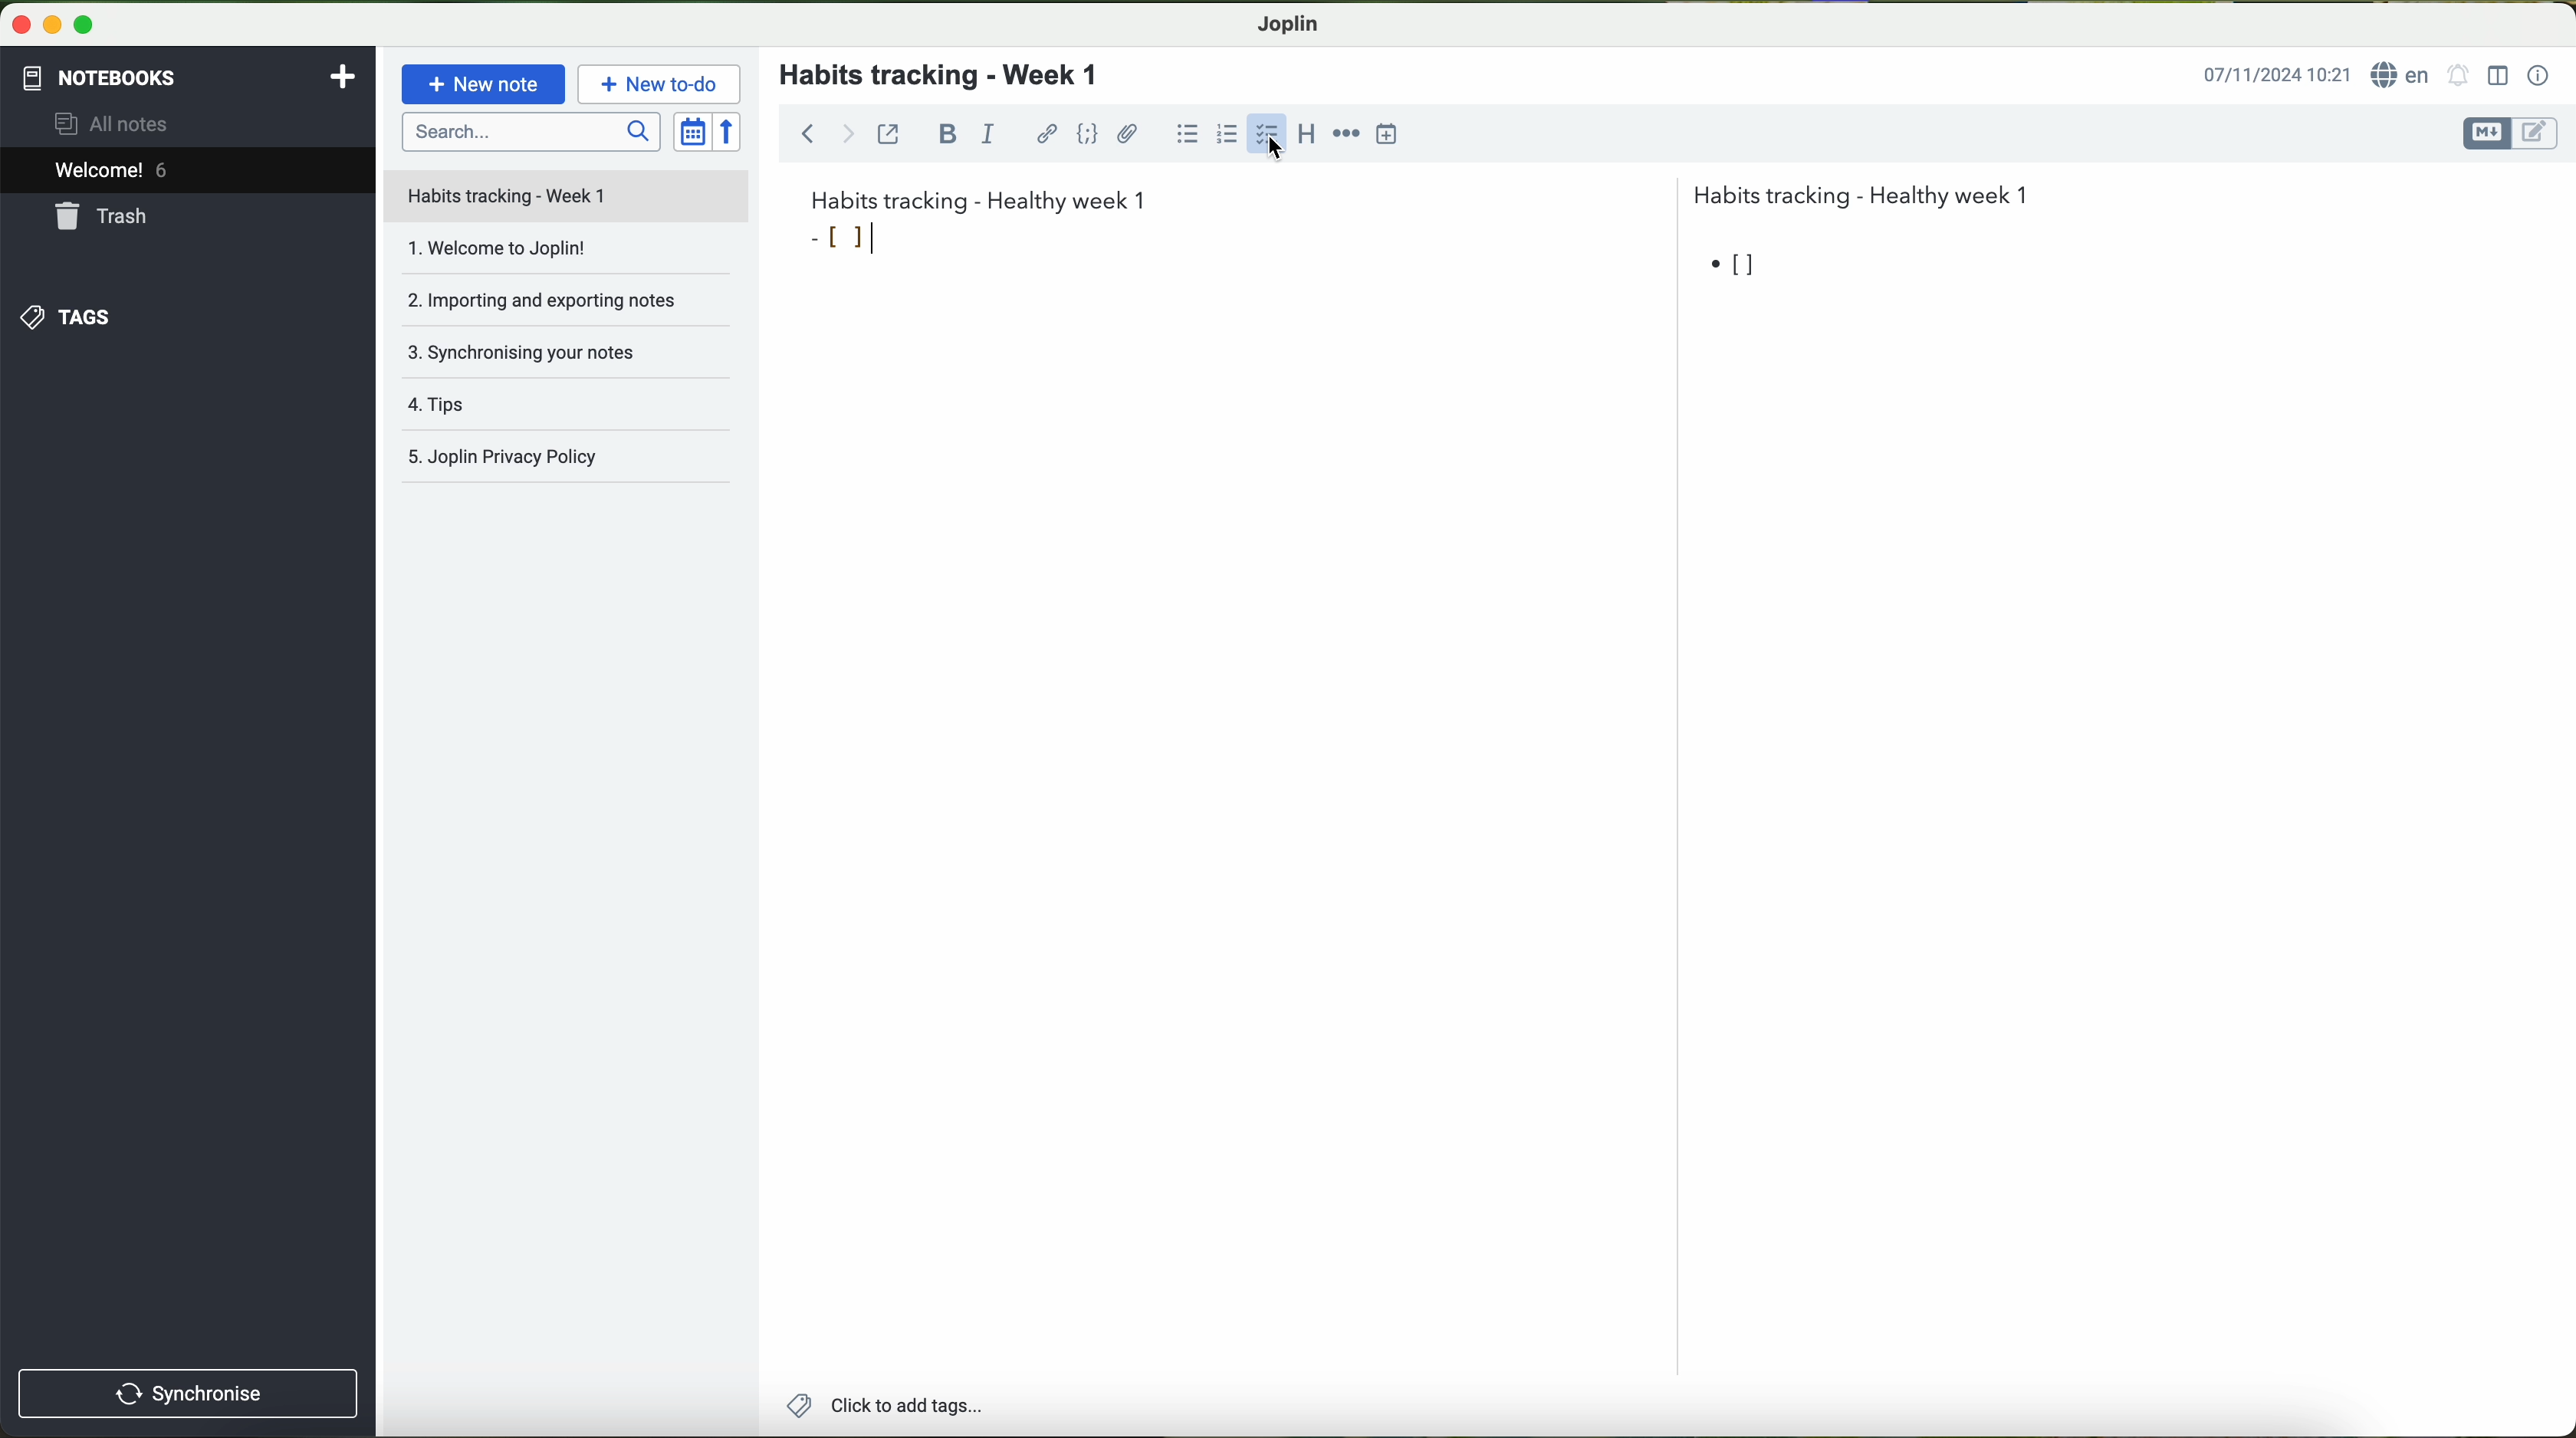 The image size is (2576, 1438). I want to click on Habits tracking - Healthy week 1, so click(1870, 191).